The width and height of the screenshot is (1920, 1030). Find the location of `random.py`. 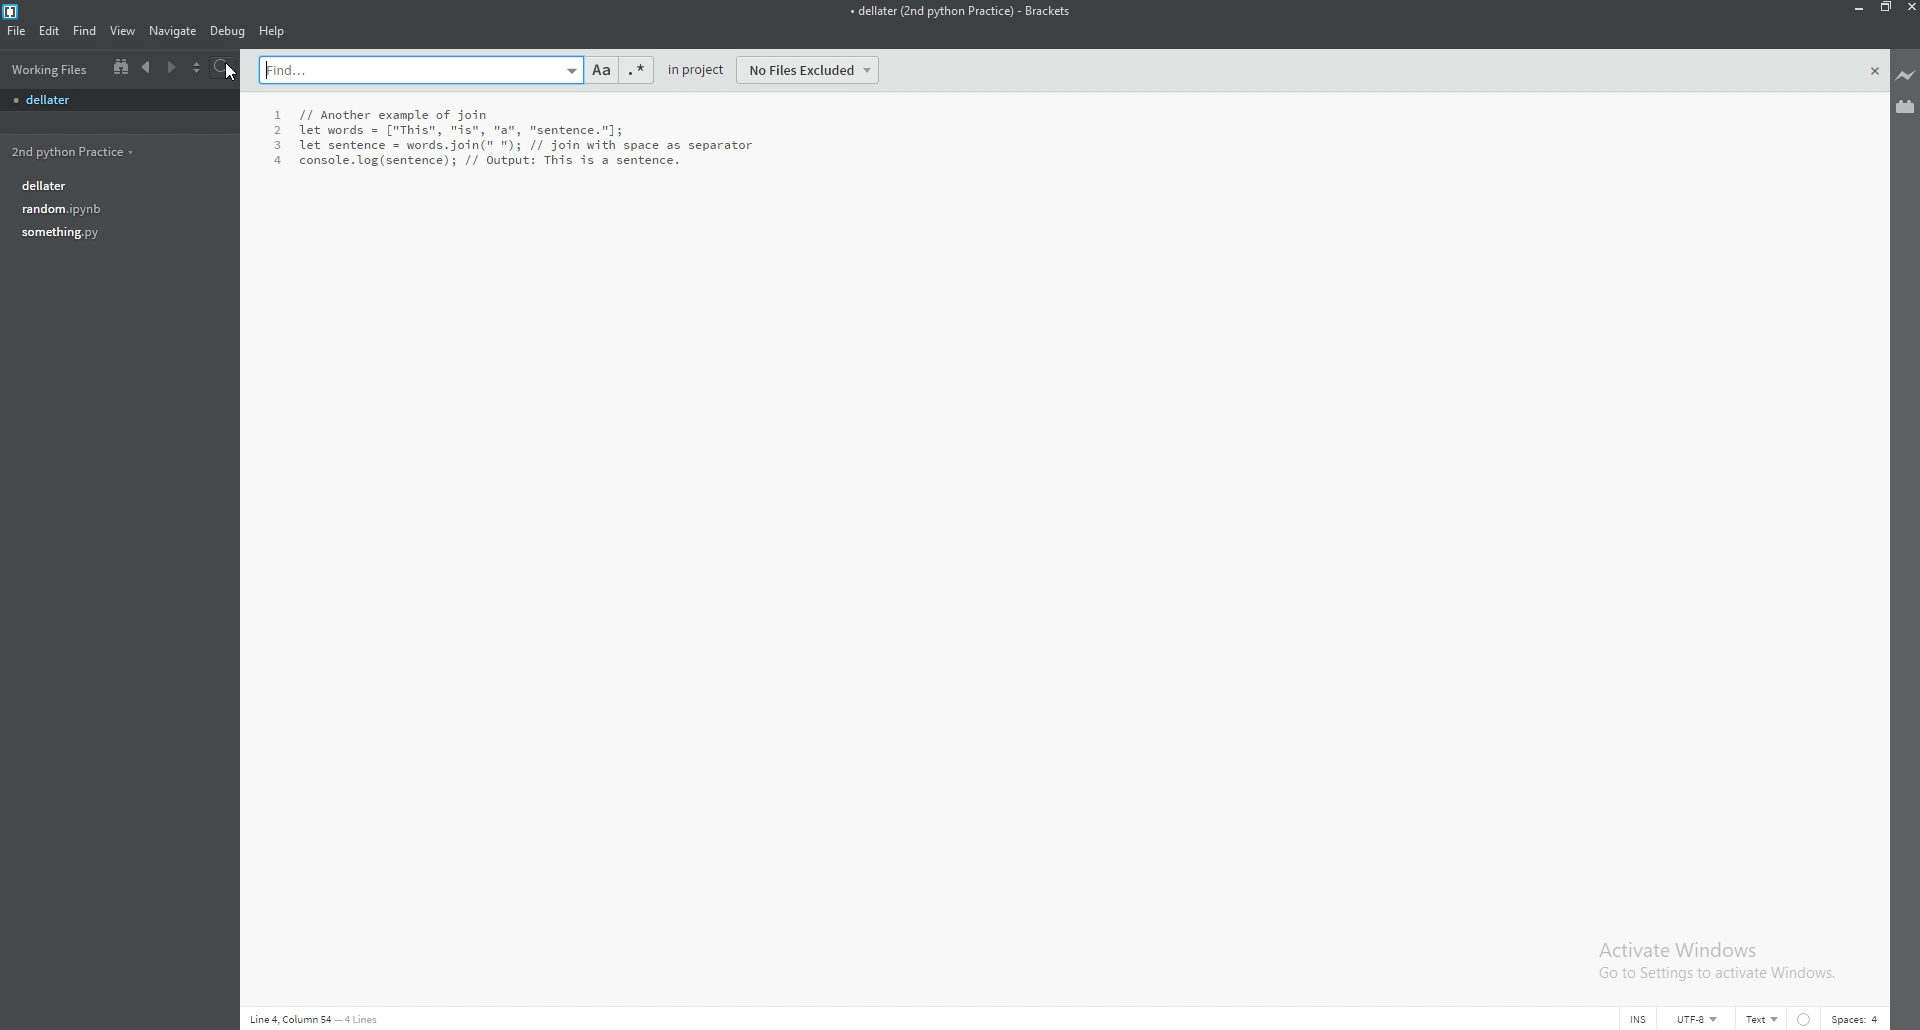

random.py is located at coordinates (114, 211).